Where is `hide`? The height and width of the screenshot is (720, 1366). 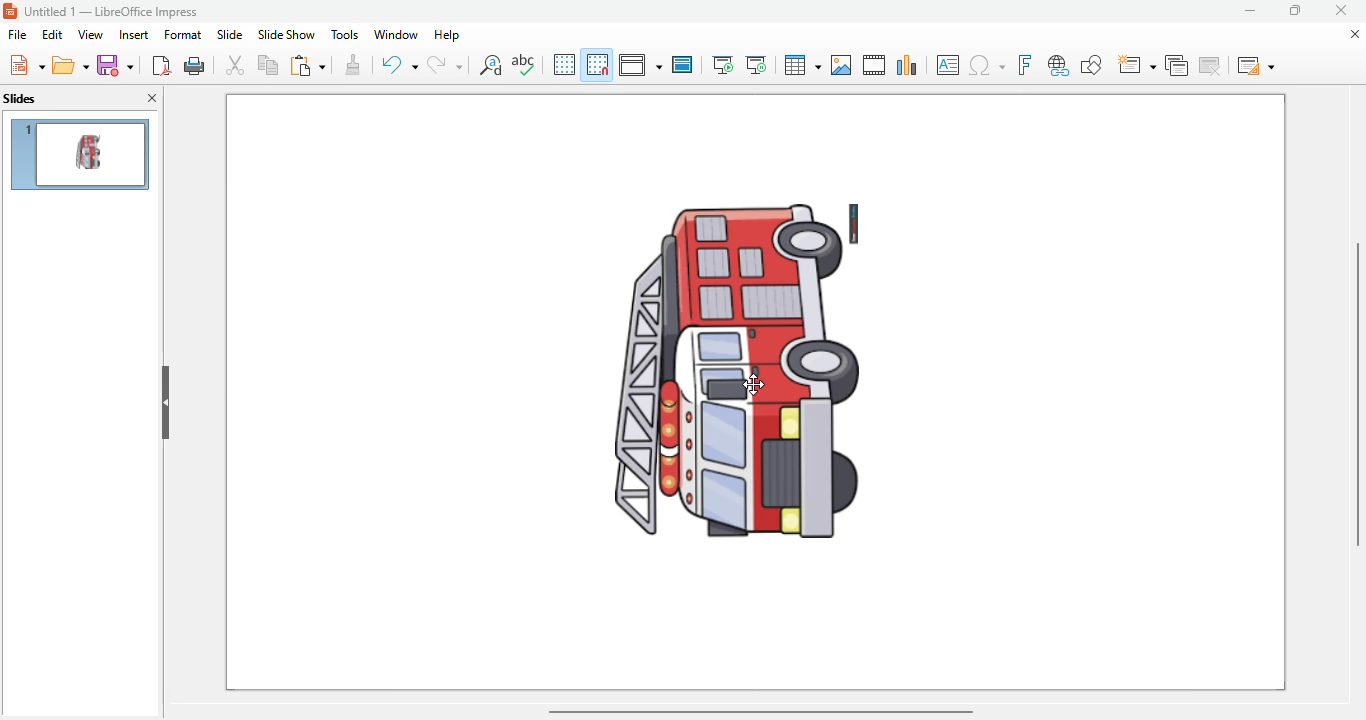
hide is located at coordinates (164, 403).